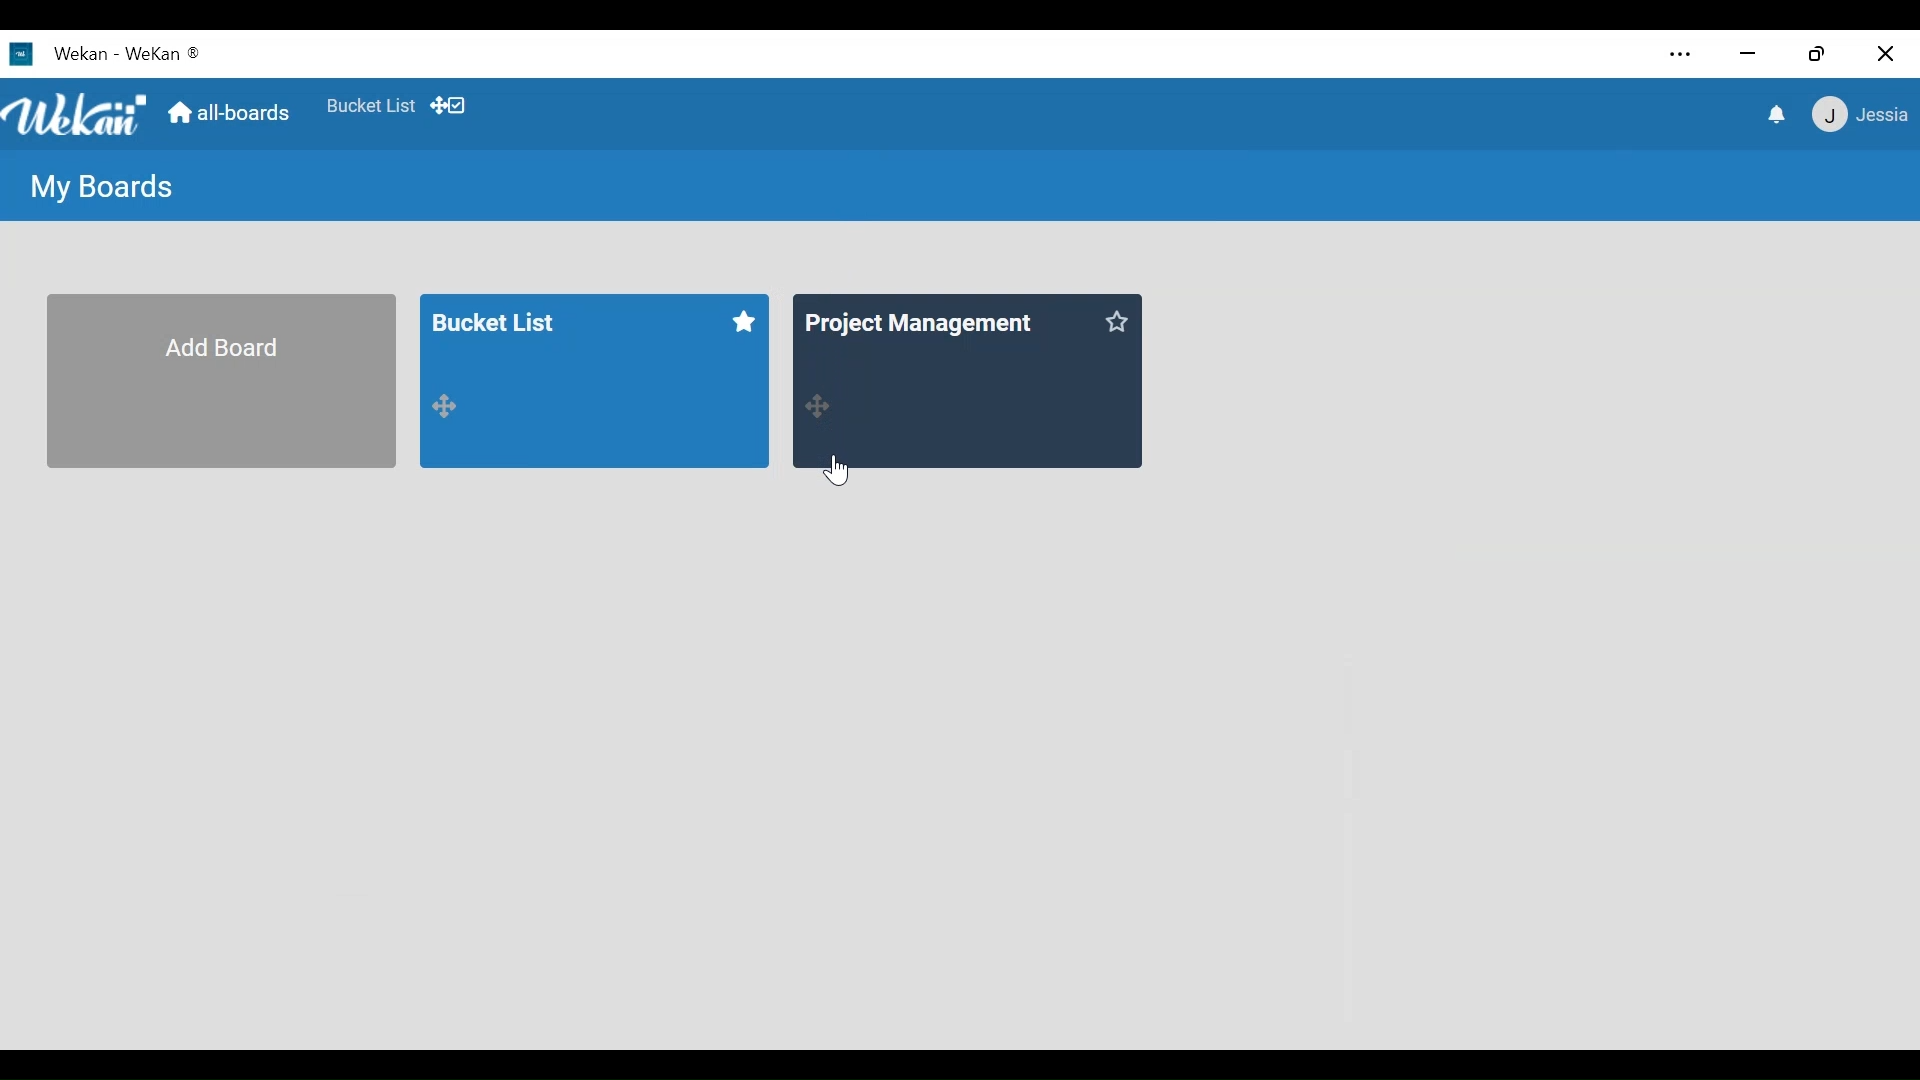 Image resolution: width=1920 pixels, height=1080 pixels. I want to click on bucket list, so click(368, 104).